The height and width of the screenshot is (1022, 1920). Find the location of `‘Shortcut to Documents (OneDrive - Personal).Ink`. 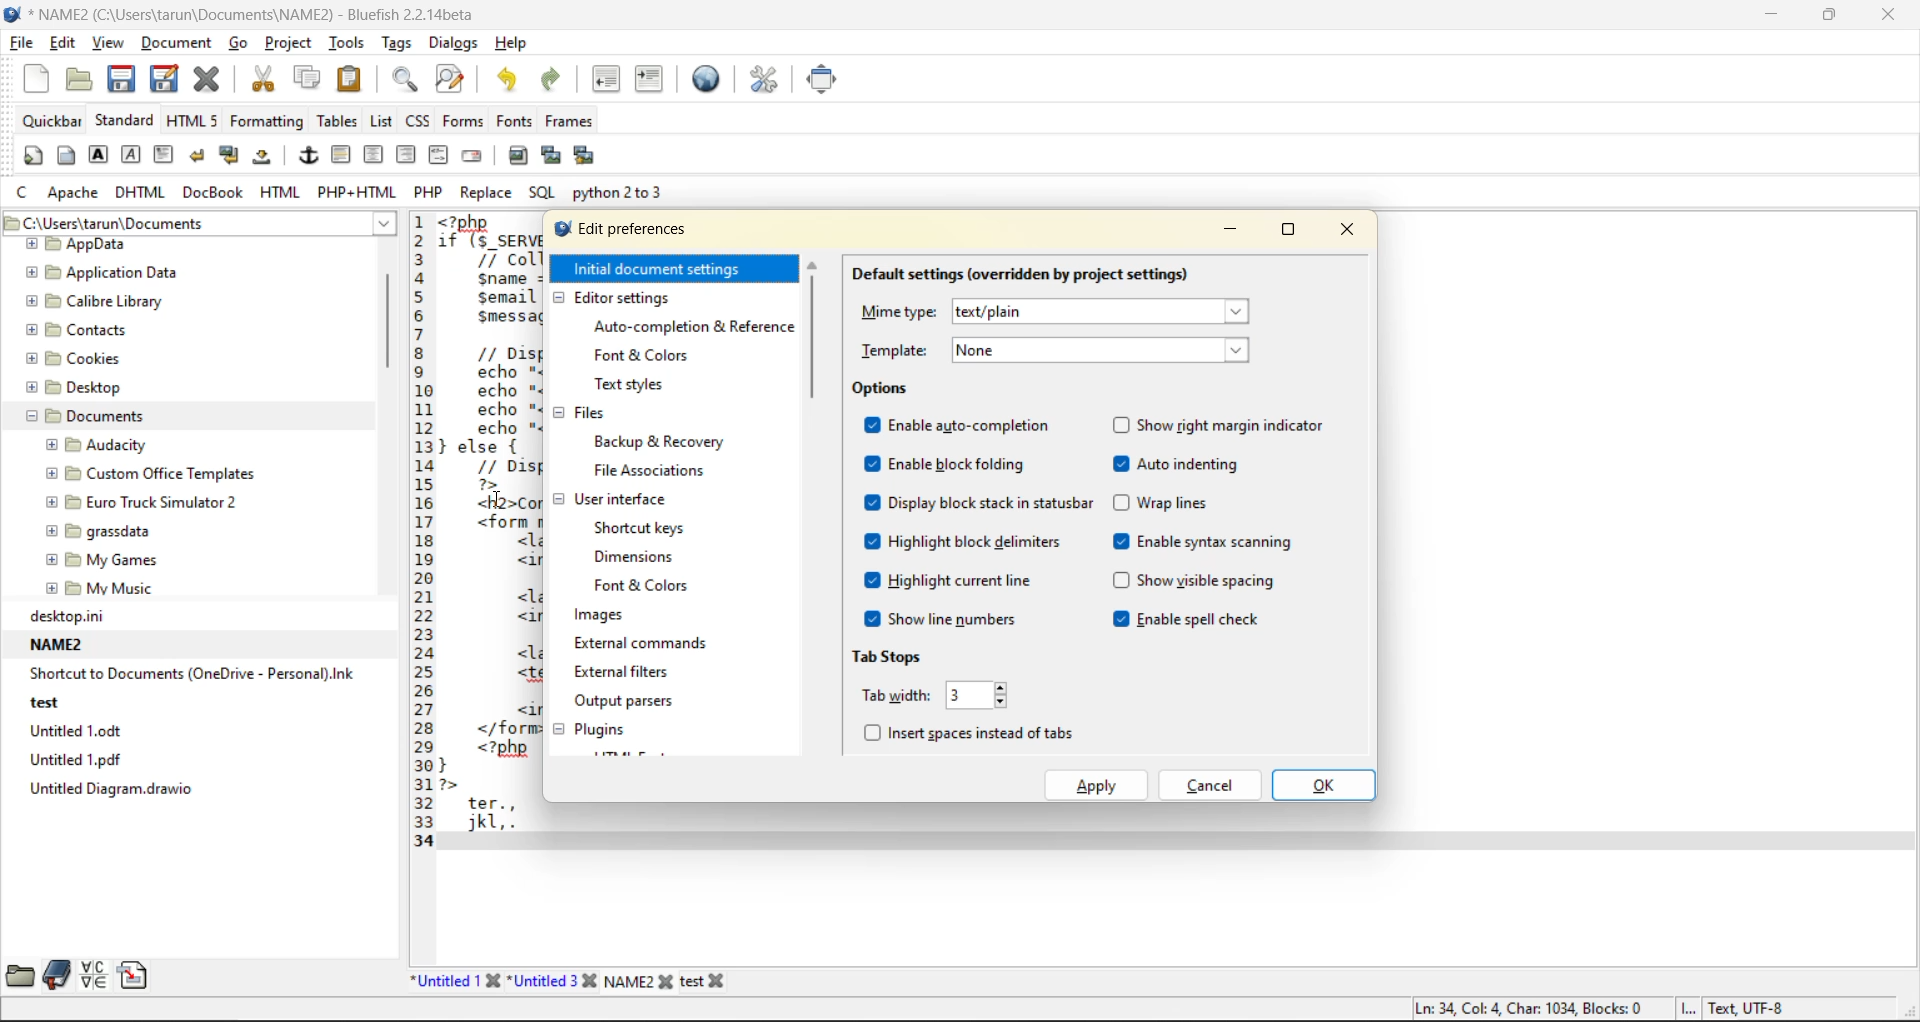

‘Shortcut to Documents (OneDrive - Personal).Ink is located at coordinates (184, 672).